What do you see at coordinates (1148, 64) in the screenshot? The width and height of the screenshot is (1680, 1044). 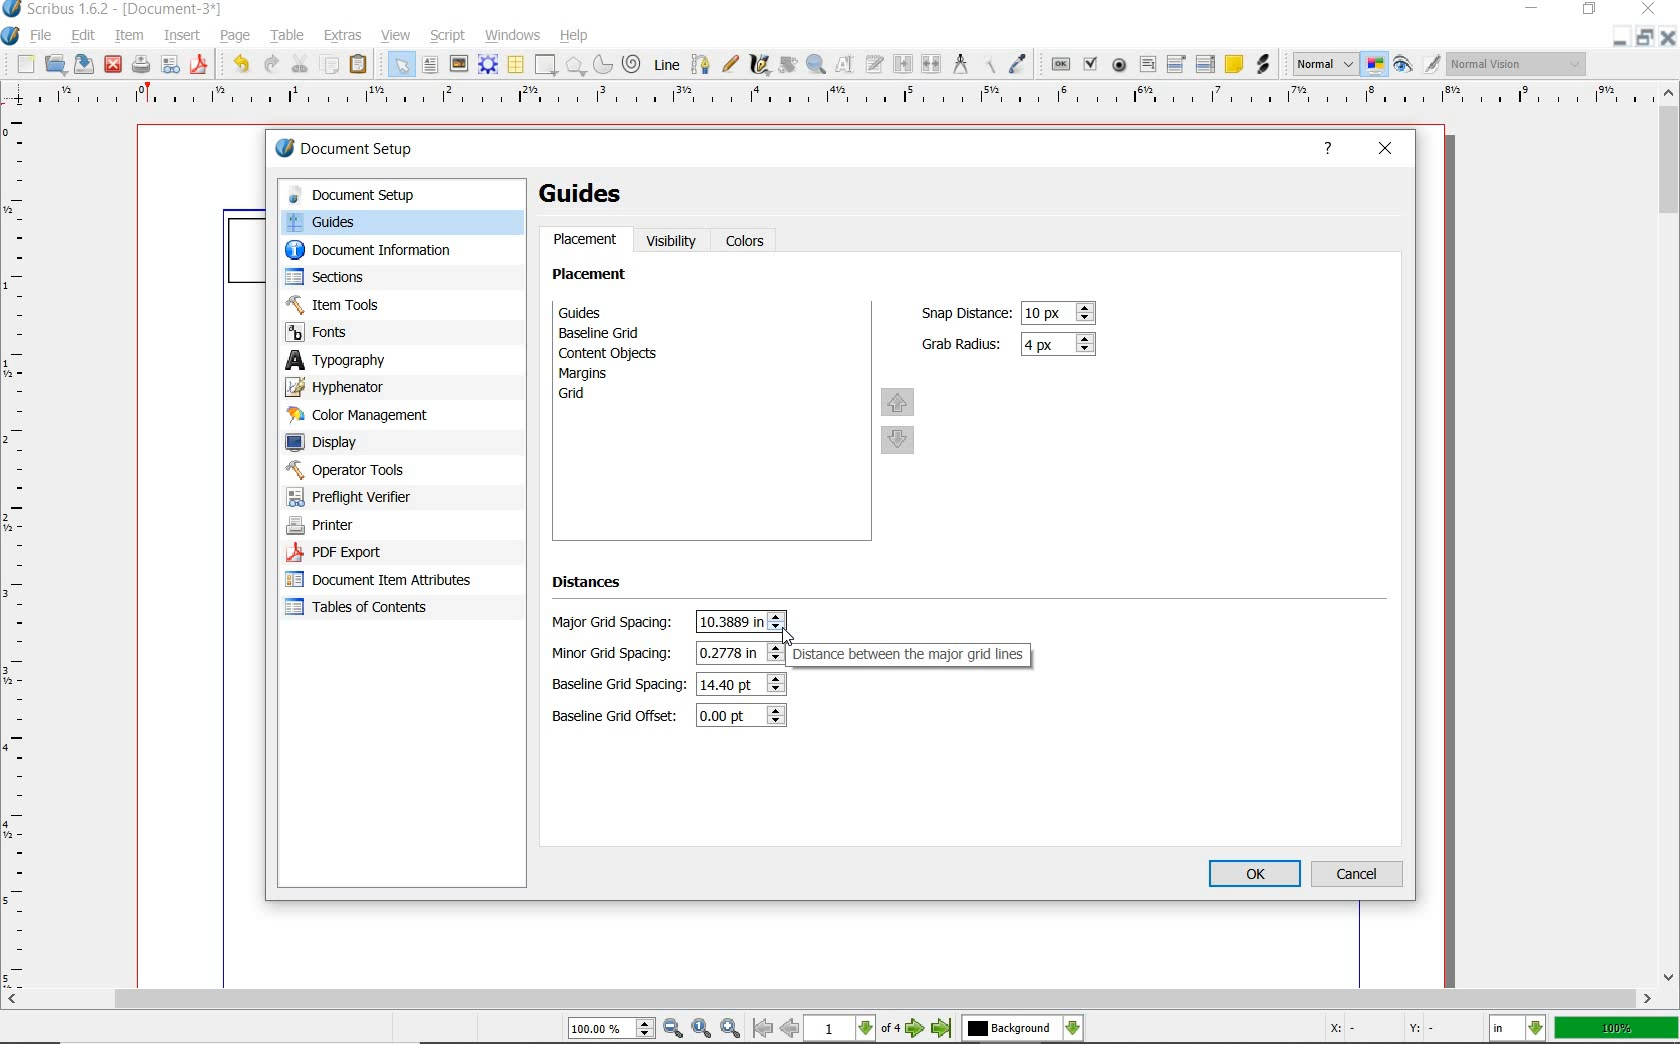 I see `pdf text field` at bounding box center [1148, 64].